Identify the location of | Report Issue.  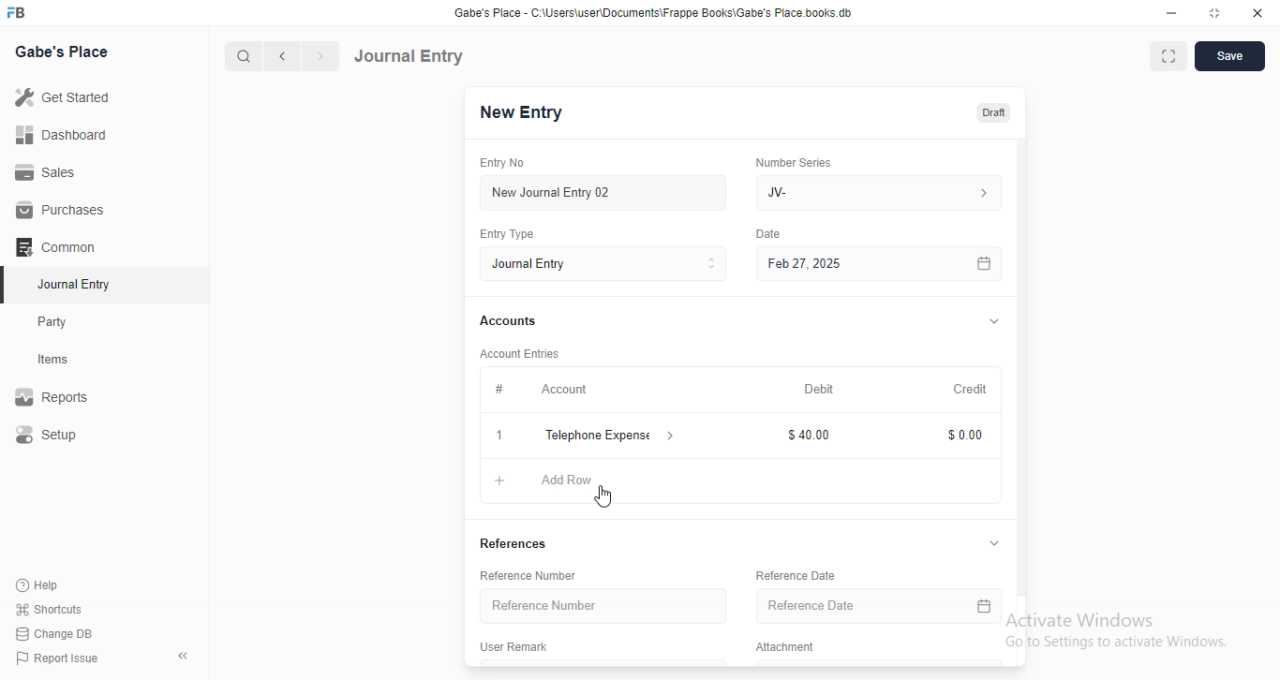
(59, 658).